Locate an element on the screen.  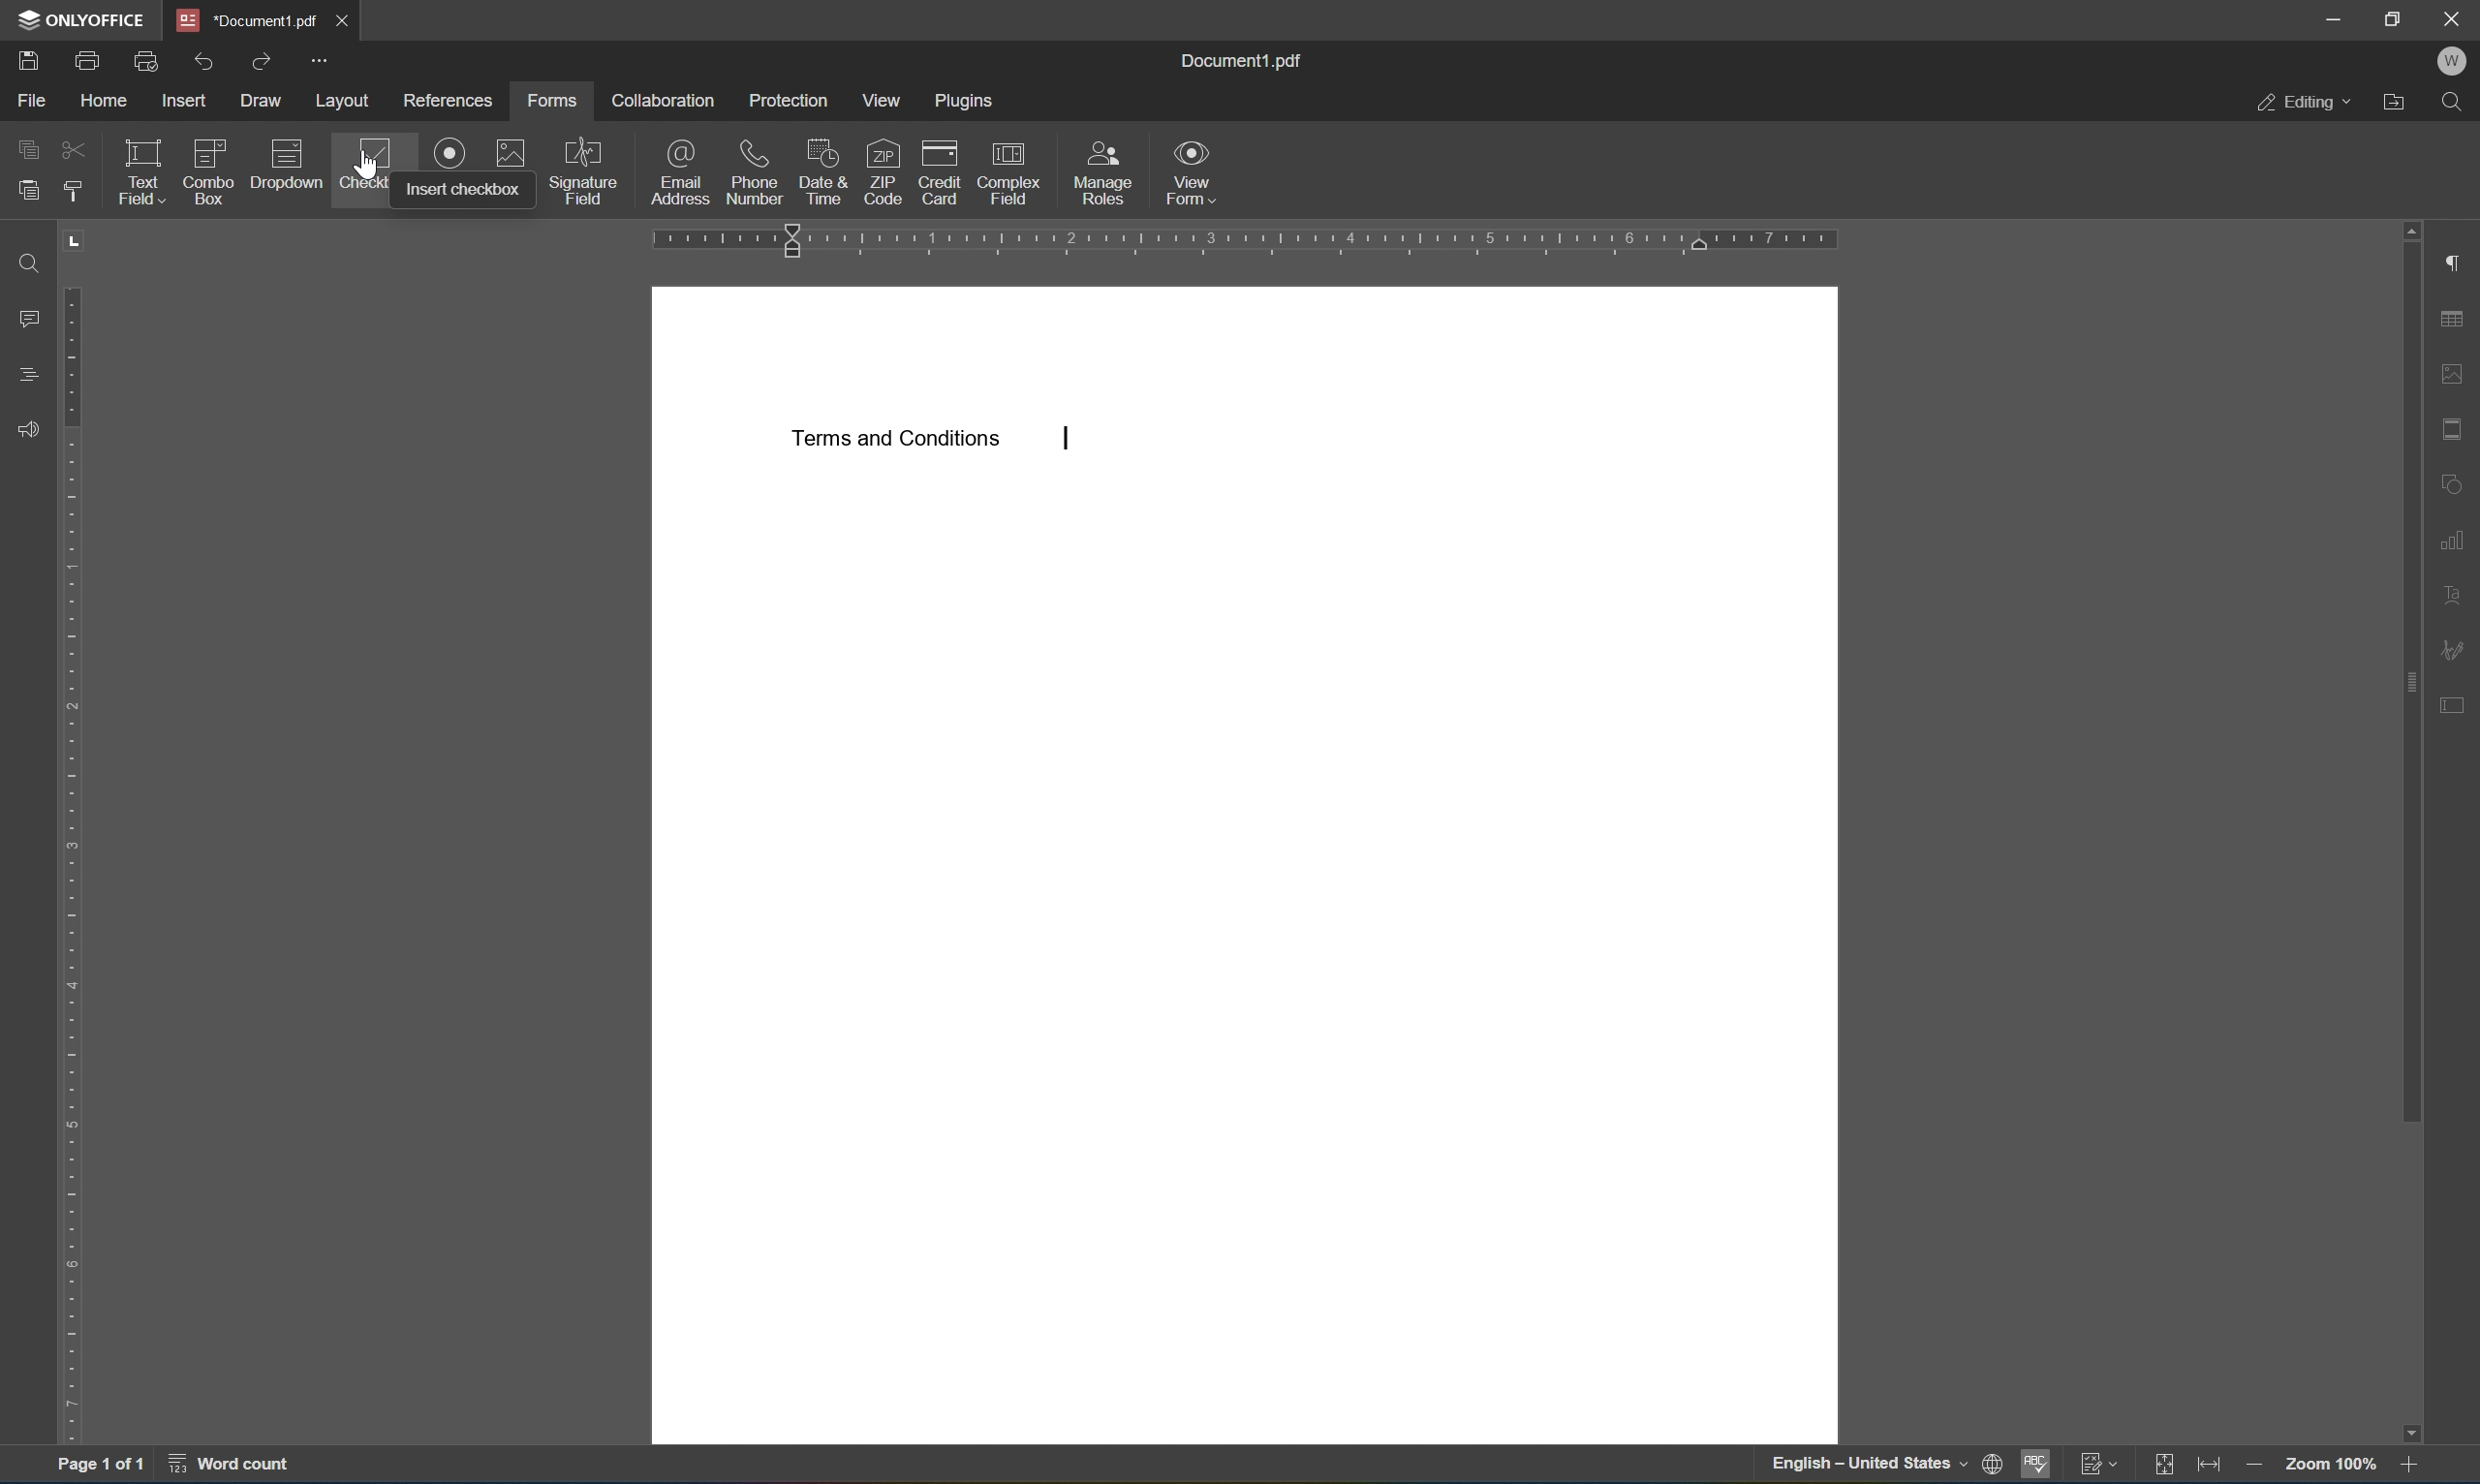
close is located at coordinates (2454, 18).